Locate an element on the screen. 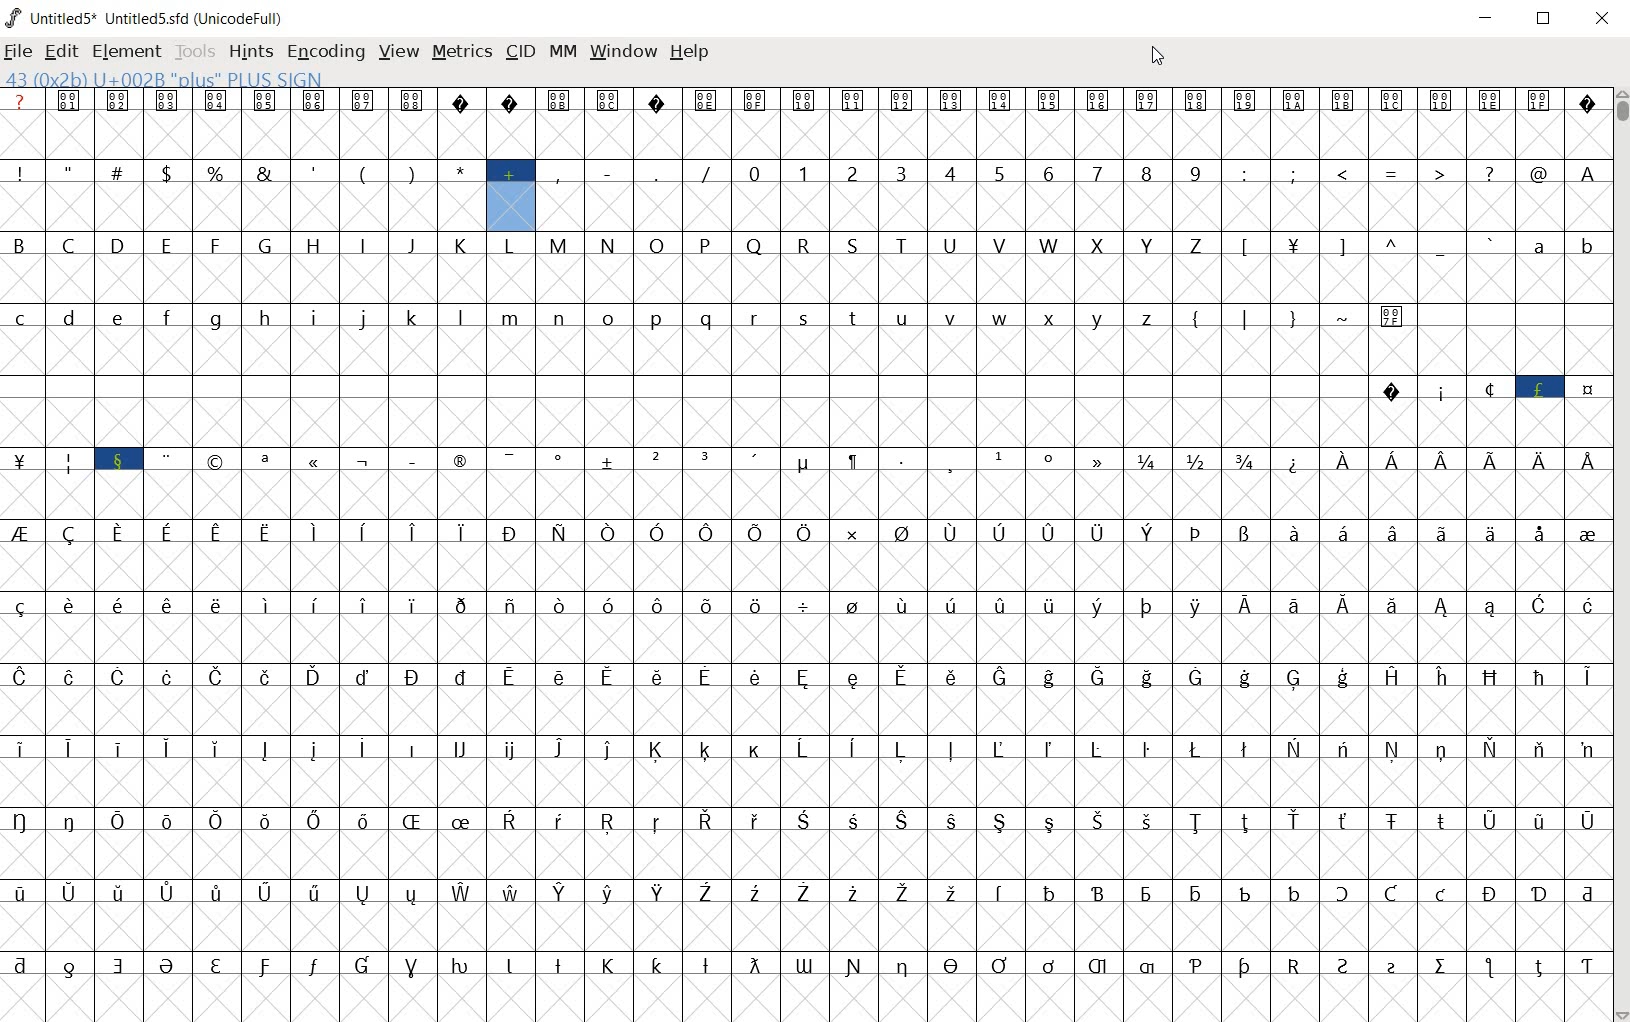 The height and width of the screenshot is (1022, 1630). metrics is located at coordinates (461, 52).